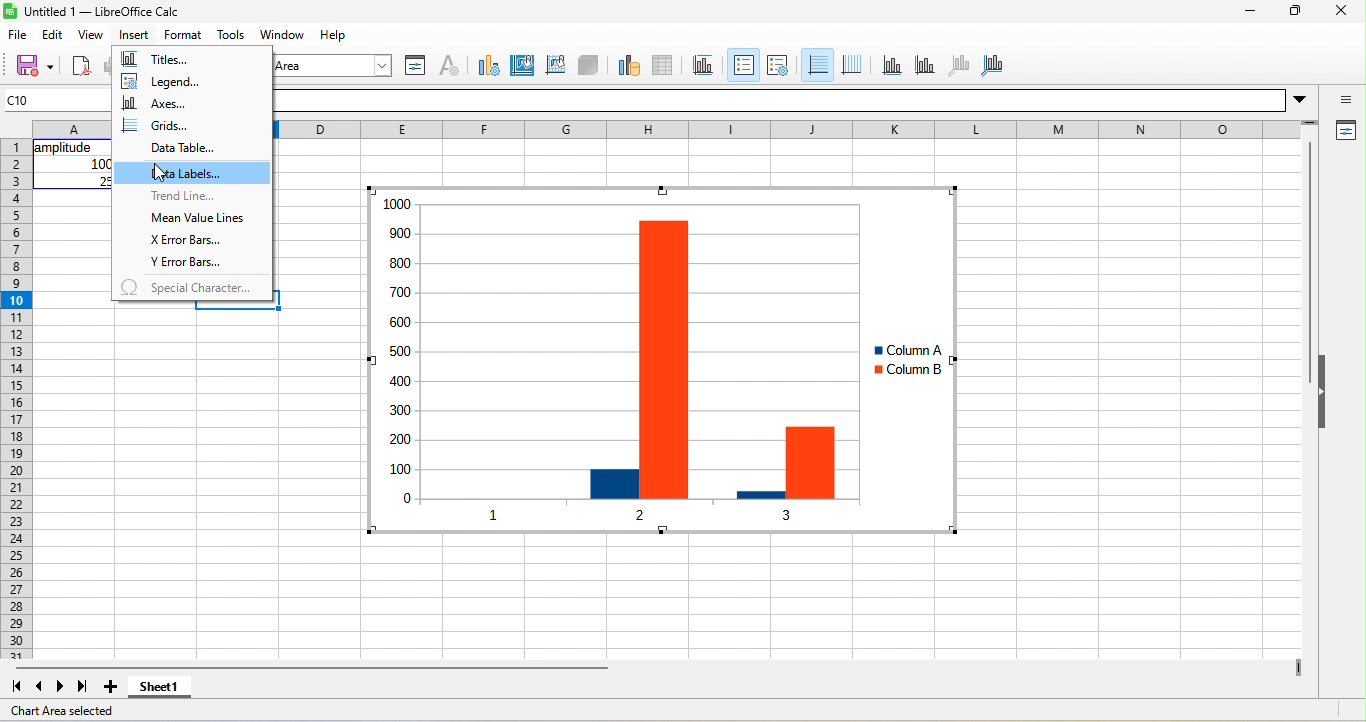 The height and width of the screenshot is (722, 1366). Describe the element at coordinates (485, 64) in the screenshot. I see `chart type` at that location.